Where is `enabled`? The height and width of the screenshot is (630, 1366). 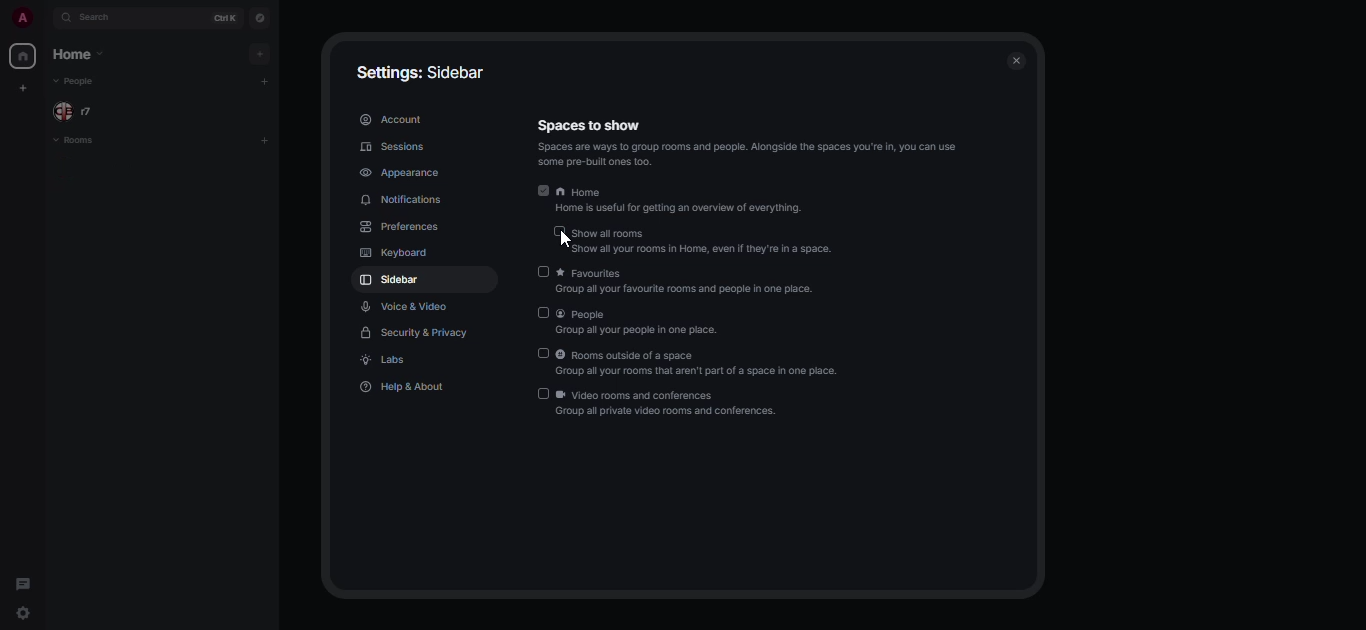
enabled is located at coordinates (543, 190).